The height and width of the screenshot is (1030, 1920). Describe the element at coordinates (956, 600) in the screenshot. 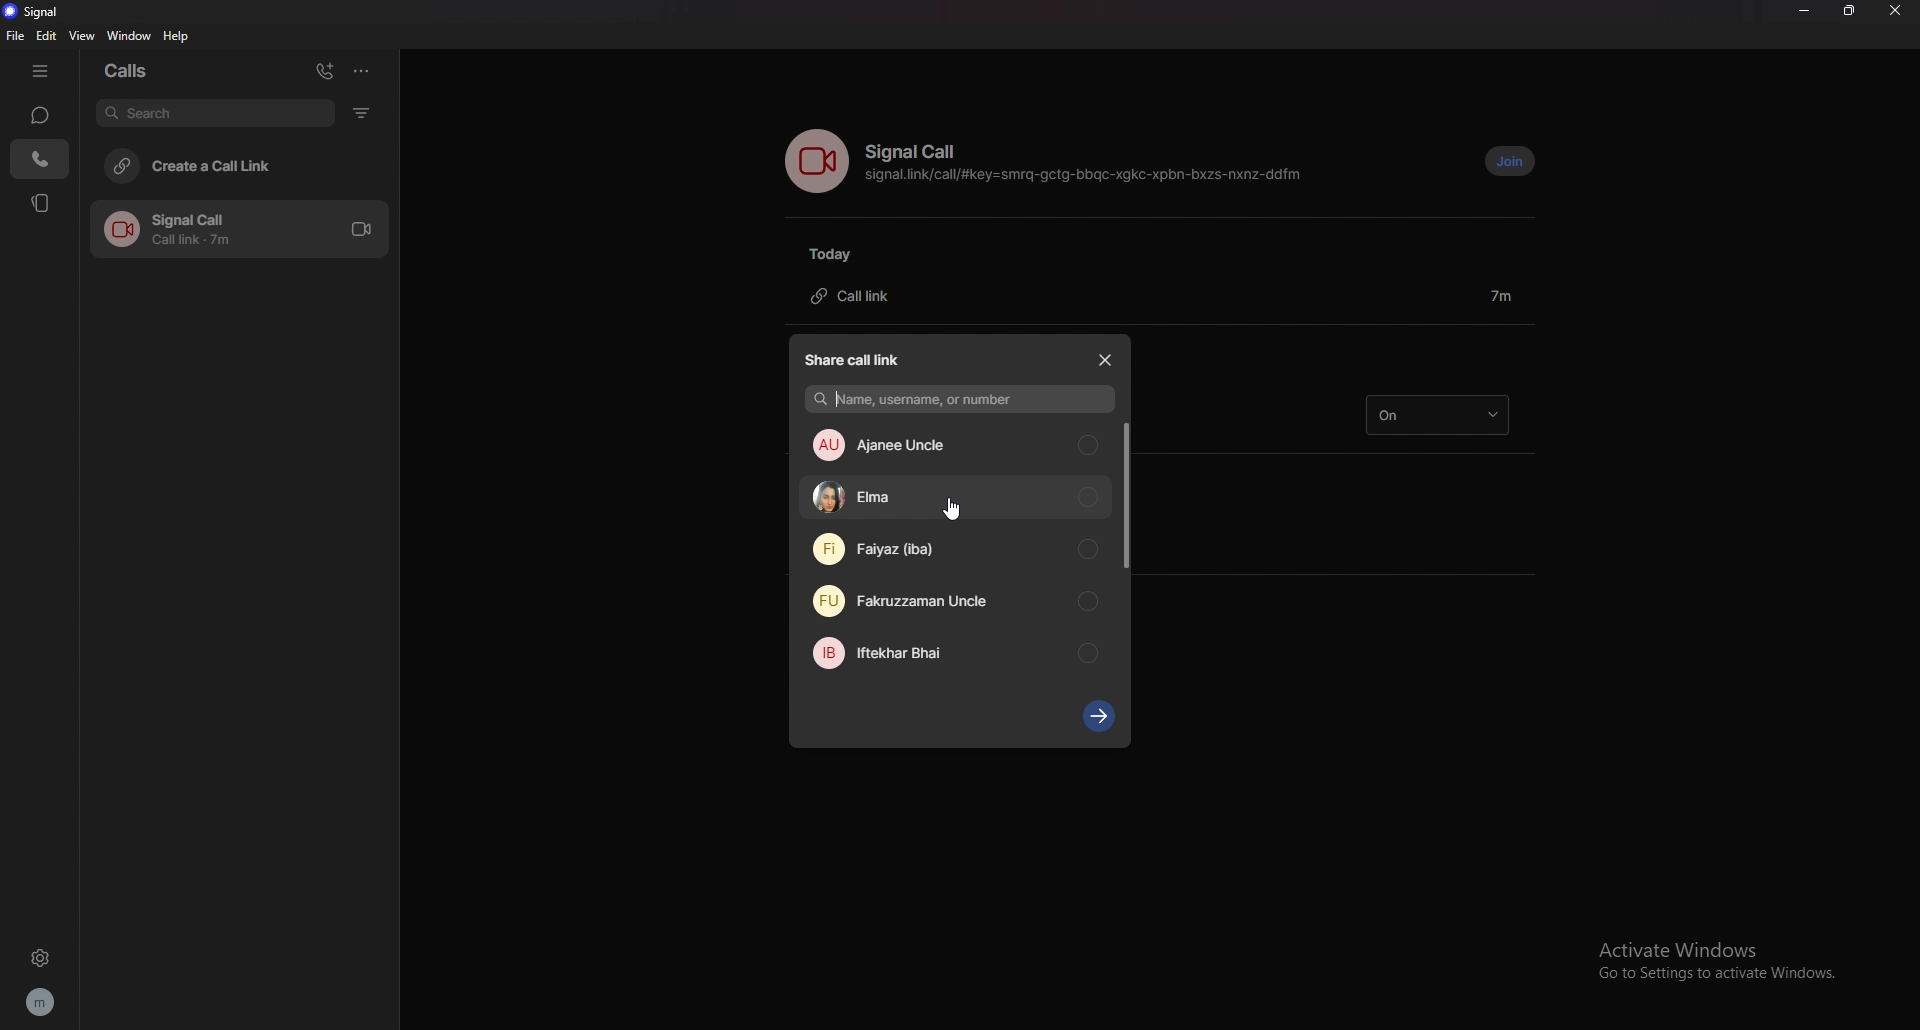

I see `contact` at that location.